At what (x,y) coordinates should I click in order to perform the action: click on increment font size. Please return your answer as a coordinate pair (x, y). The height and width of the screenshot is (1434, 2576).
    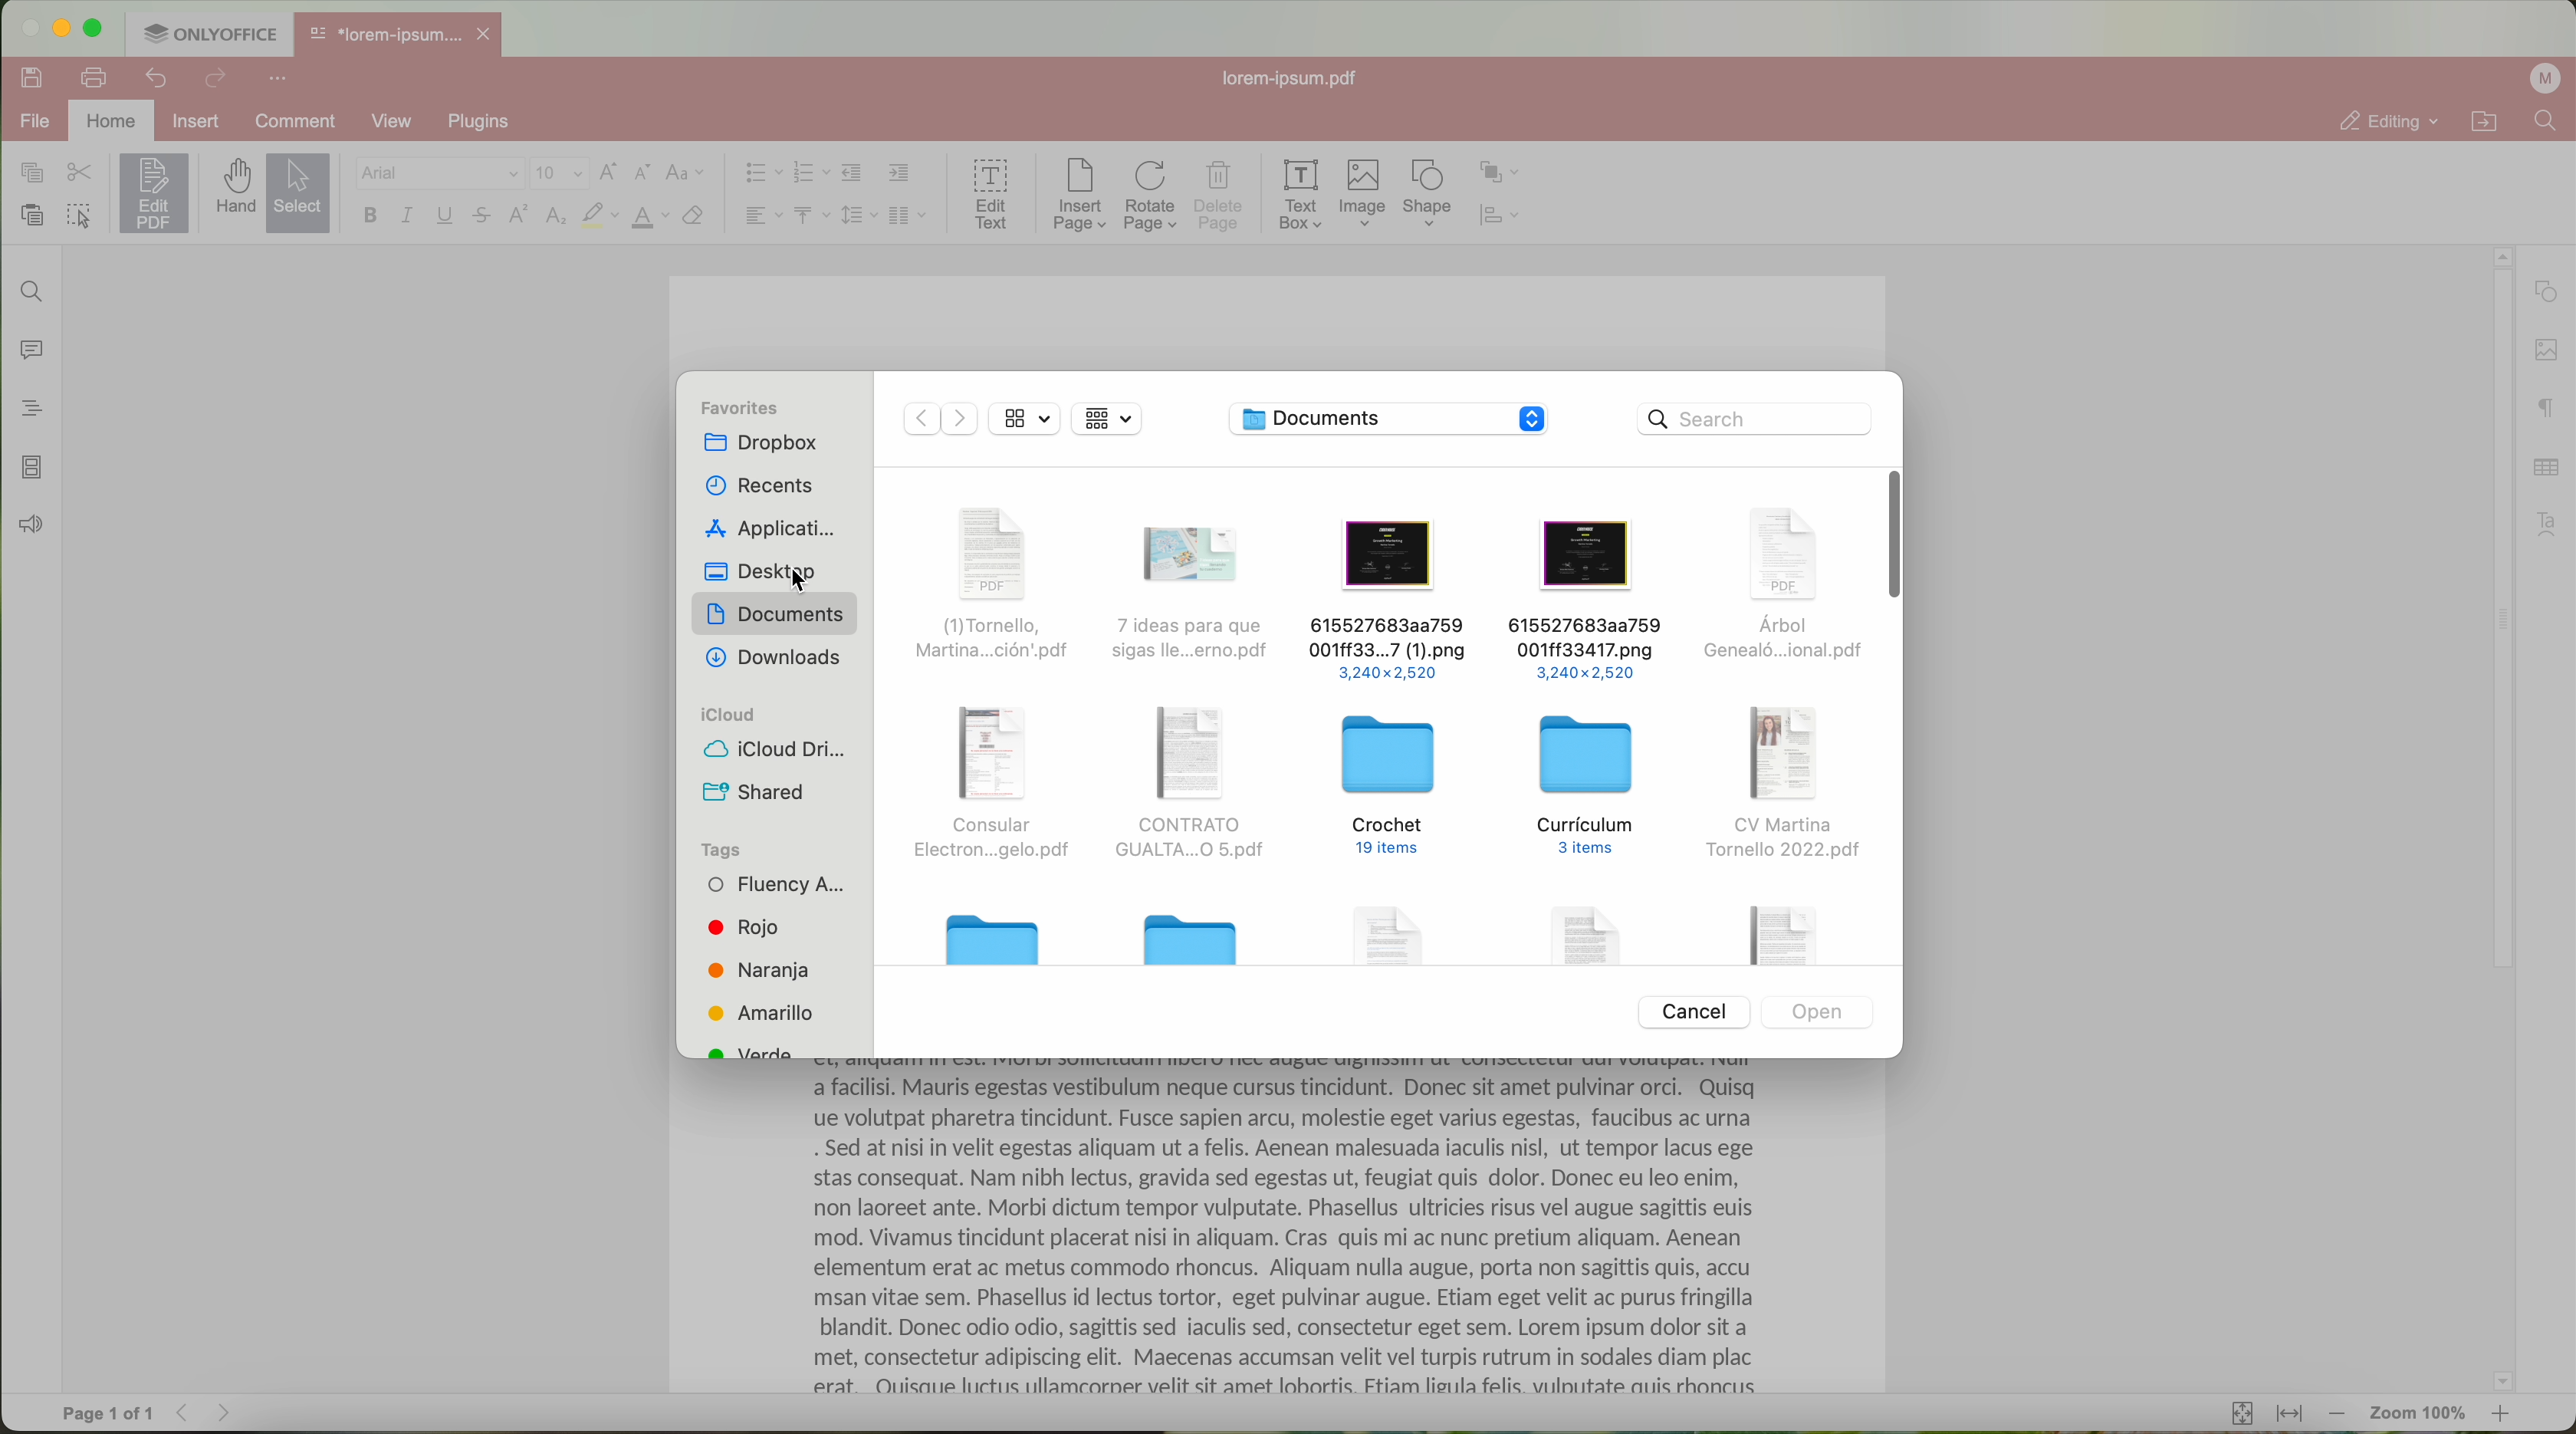
    Looking at the image, I should click on (608, 172).